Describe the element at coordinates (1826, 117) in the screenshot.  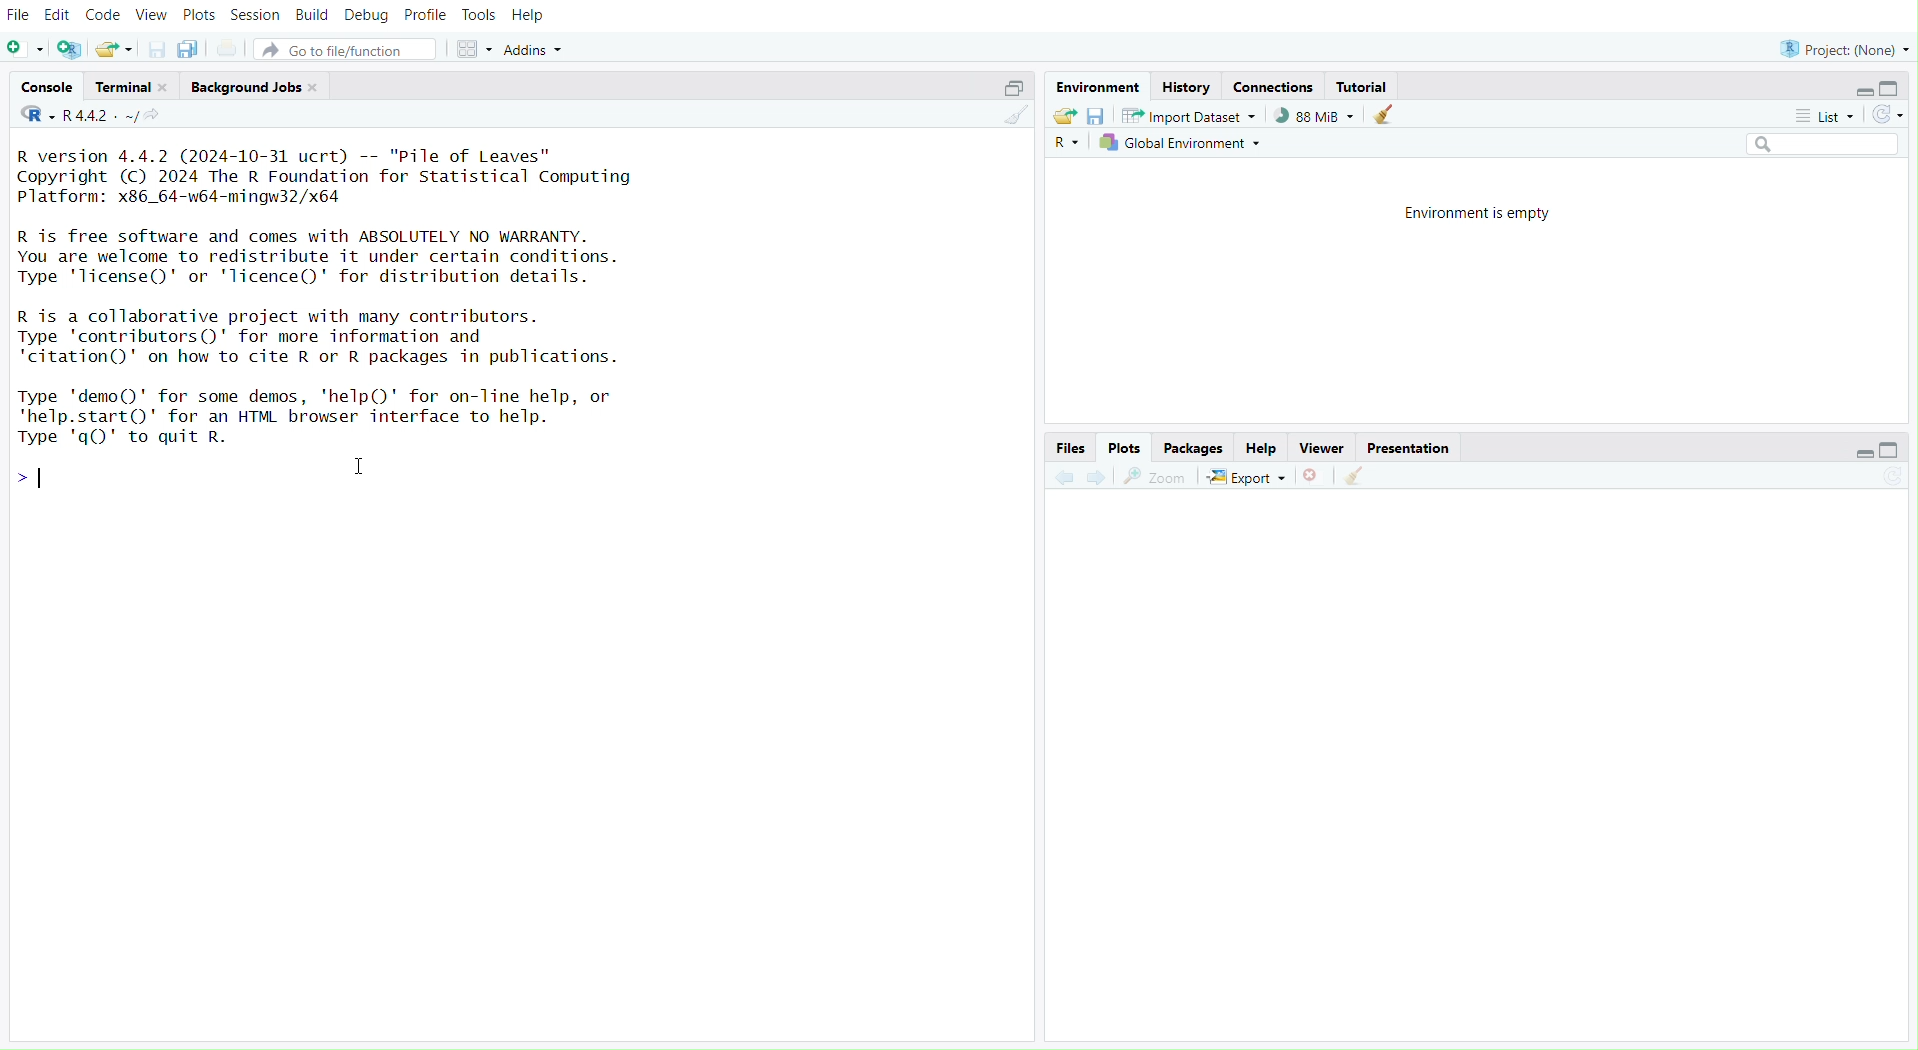
I see `List` at that location.